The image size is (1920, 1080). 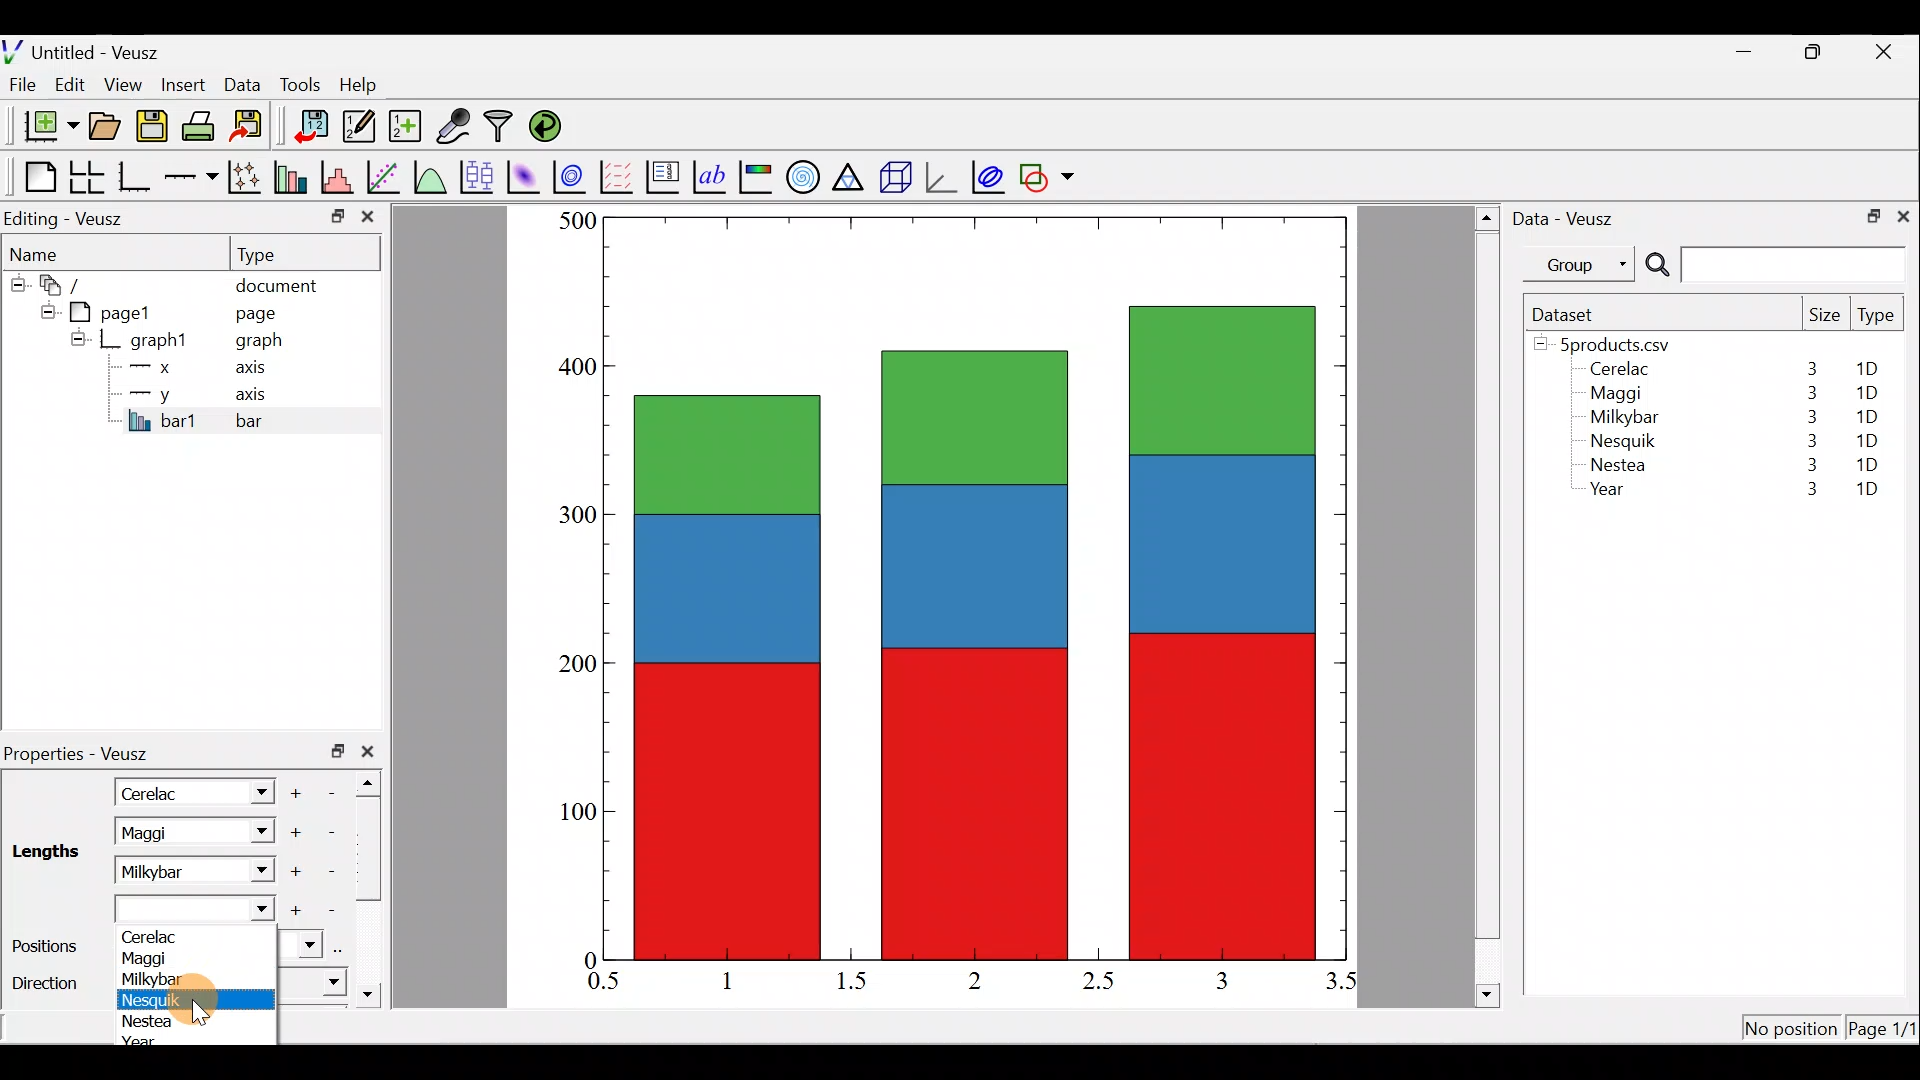 I want to click on Plot a vector field, so click(x=620, y=177).